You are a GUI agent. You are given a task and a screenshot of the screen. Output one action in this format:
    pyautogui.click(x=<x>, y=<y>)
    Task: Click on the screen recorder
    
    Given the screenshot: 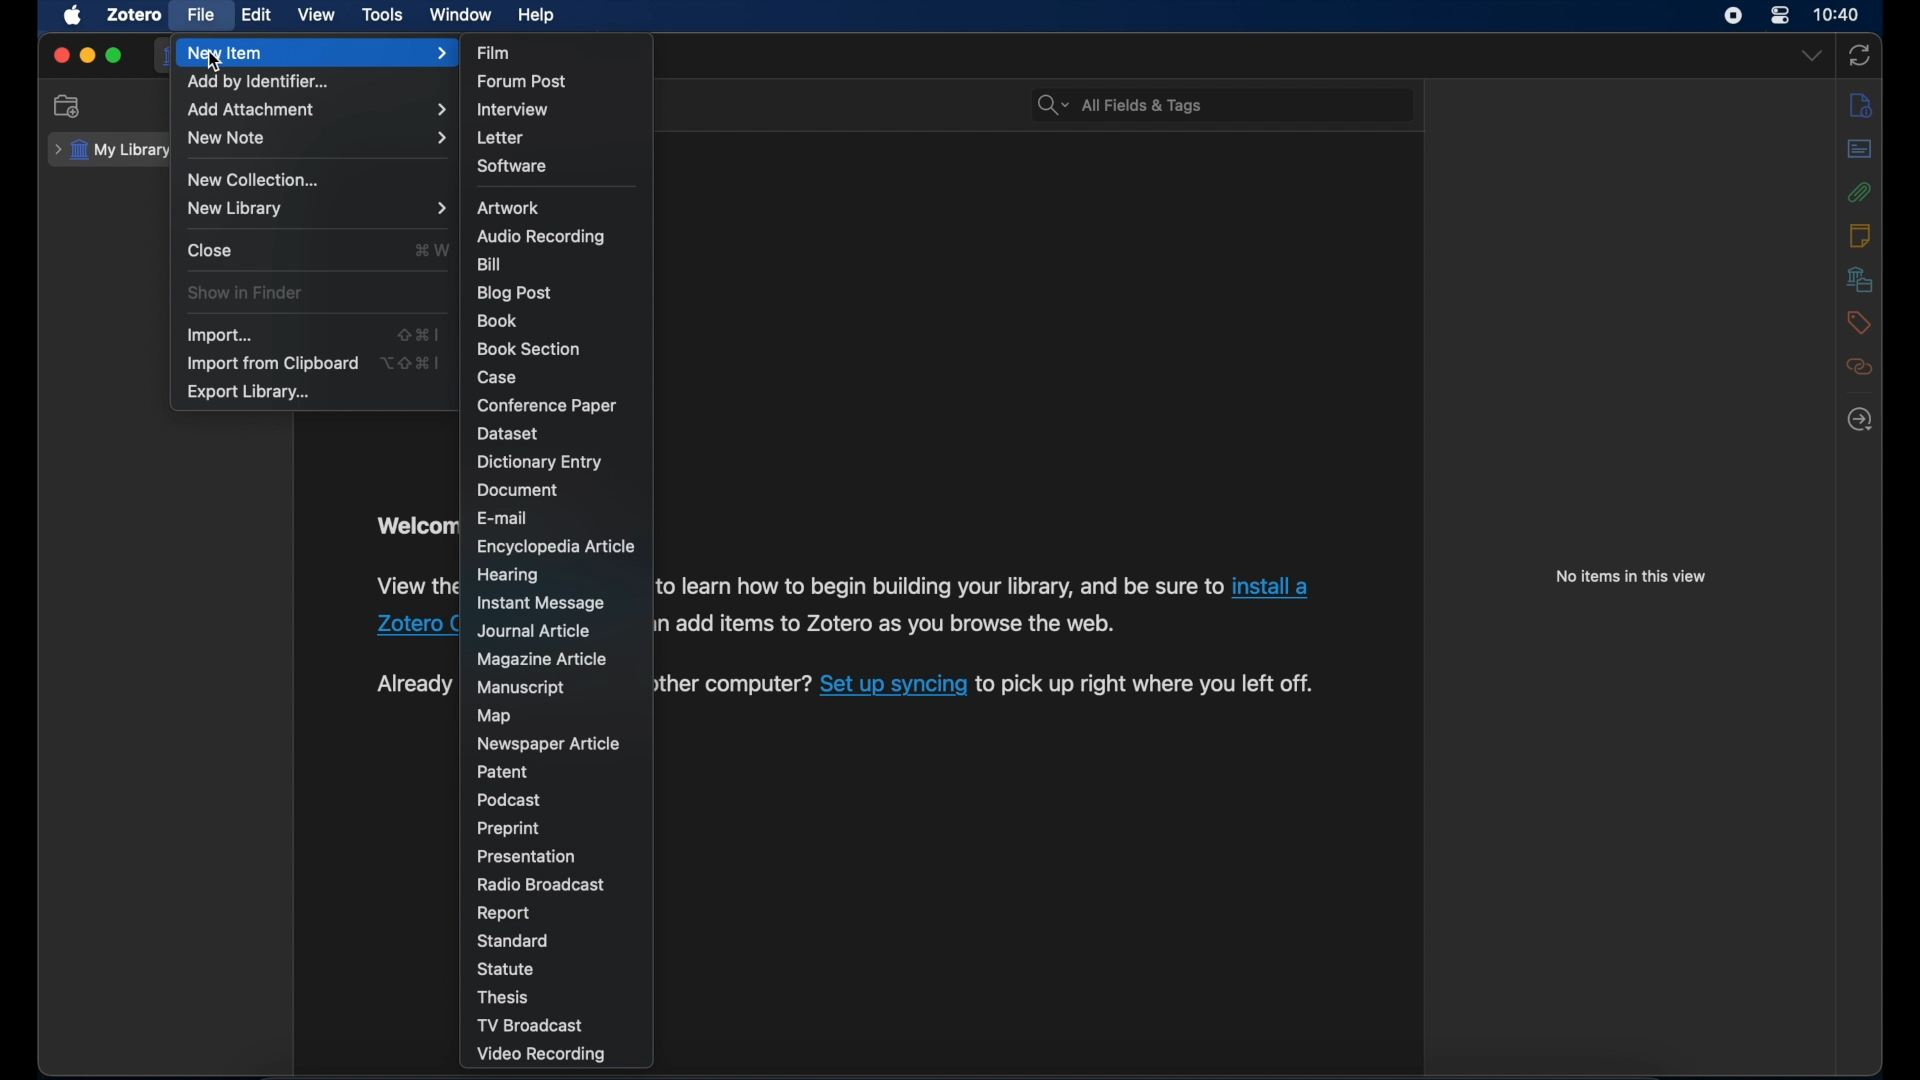 What is the action you would take?
    pyautogui.click(x=1735, y=16)
    